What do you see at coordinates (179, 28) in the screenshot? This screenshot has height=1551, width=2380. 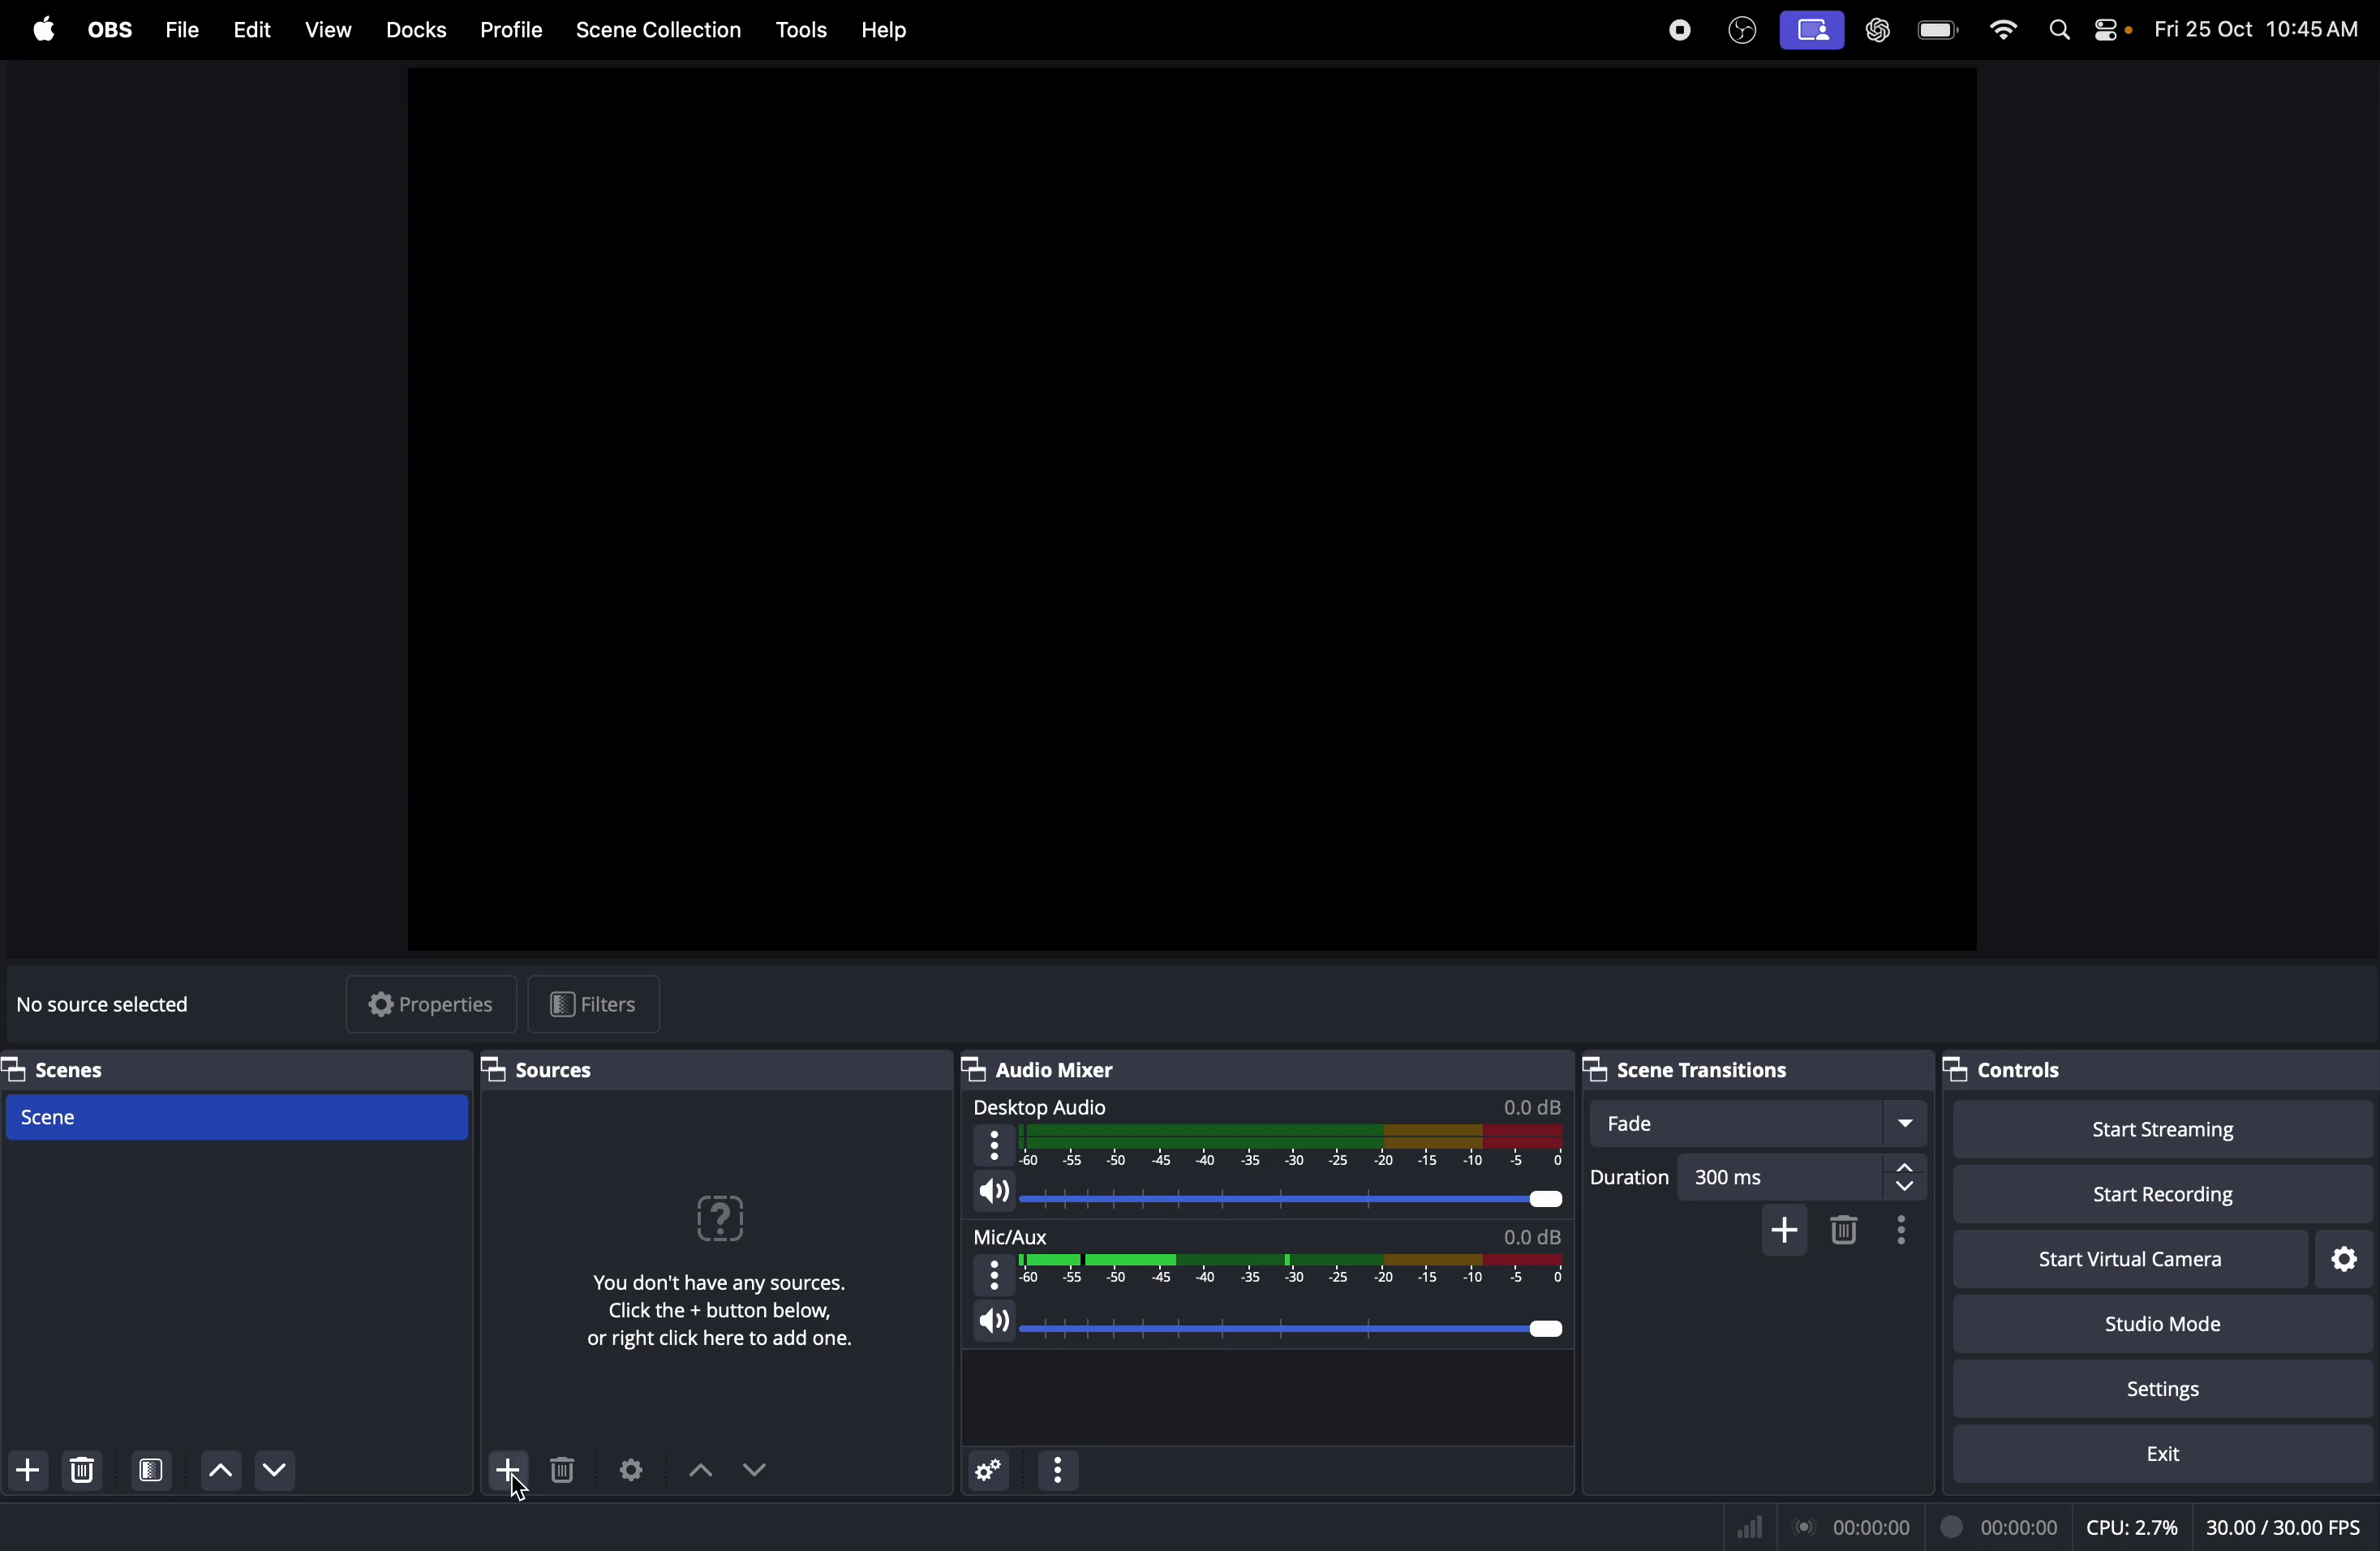 I see `Files` at bounding box center [179, 28].